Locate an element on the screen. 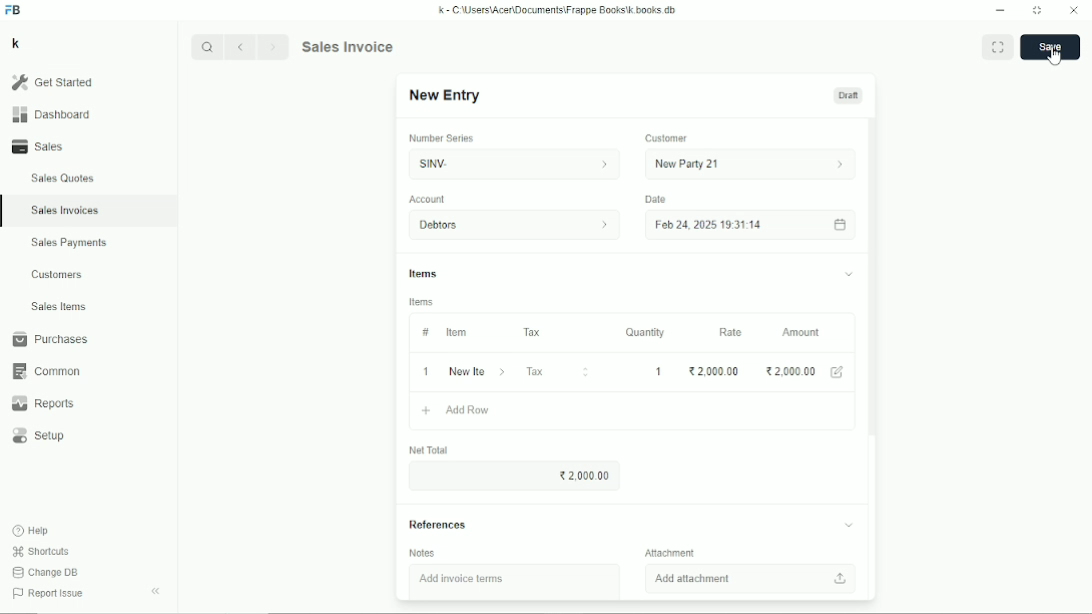 Image resolution: width=1092 pixels, height=614 pixels. Shortcuts is located at coordinates (40, 551).